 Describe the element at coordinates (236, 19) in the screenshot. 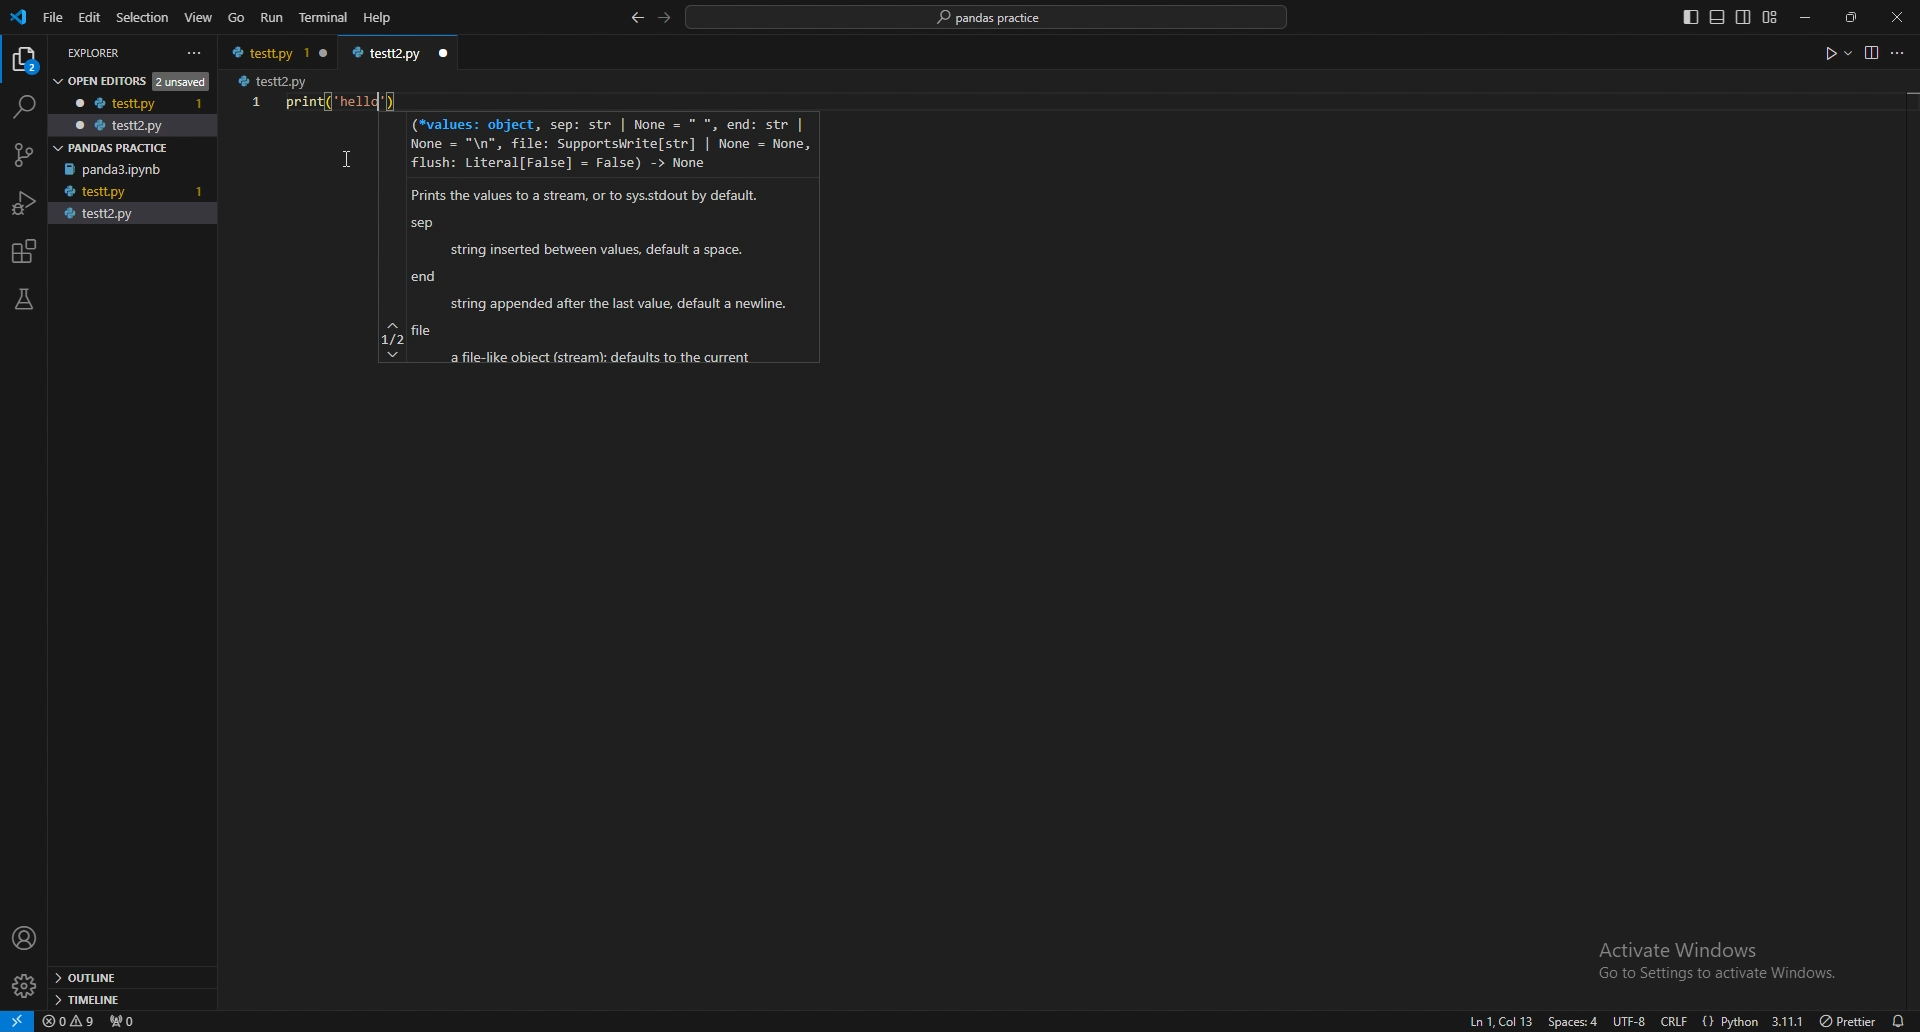

I see `go` at that location.